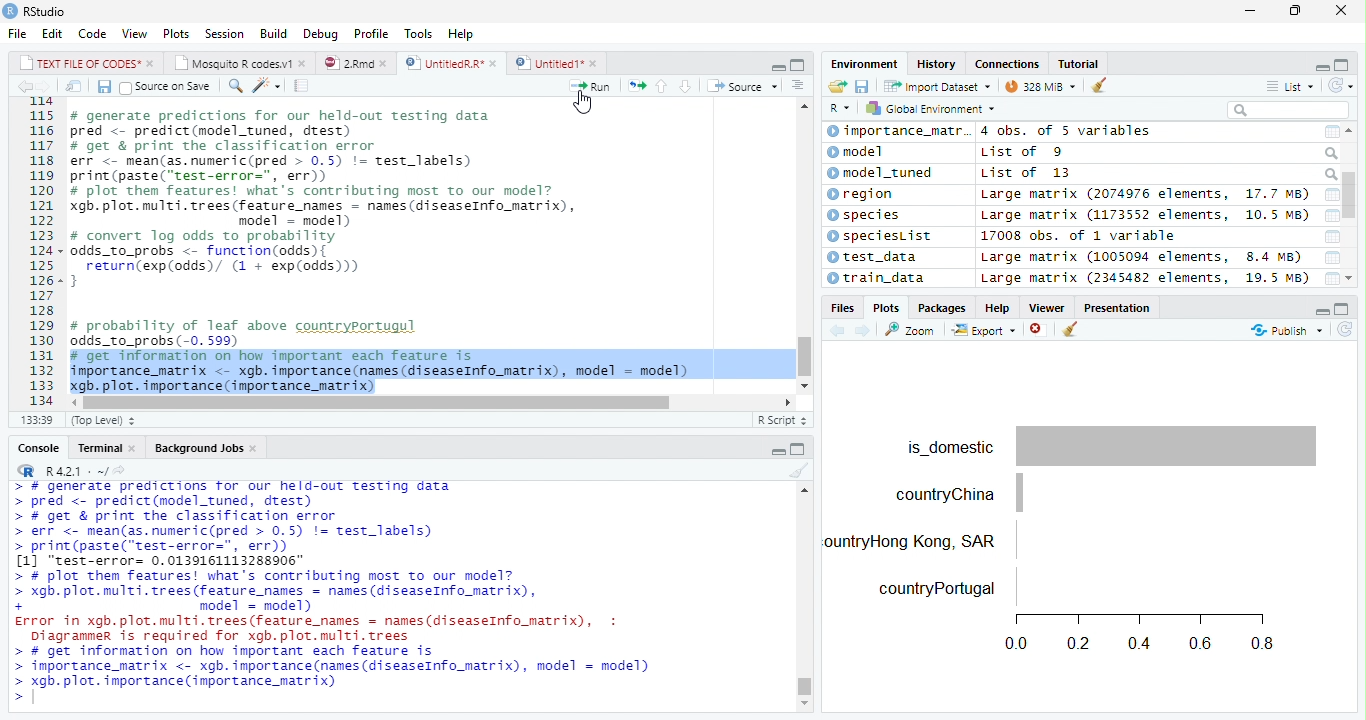 The image size is (1366, 720). I want to click on Profile, so click(372, 33).